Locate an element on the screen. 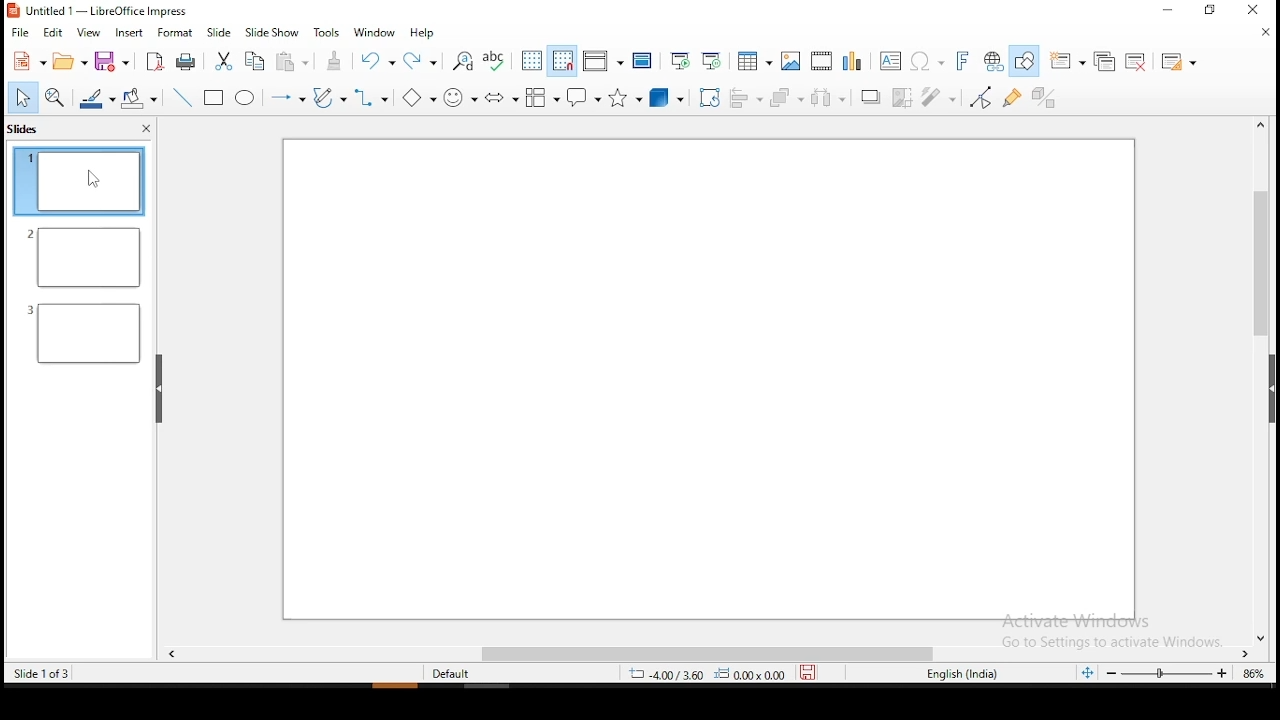 Image resolution: width=1280 pixels, height=720 pixels. edit is located at coordinates (56, 33).